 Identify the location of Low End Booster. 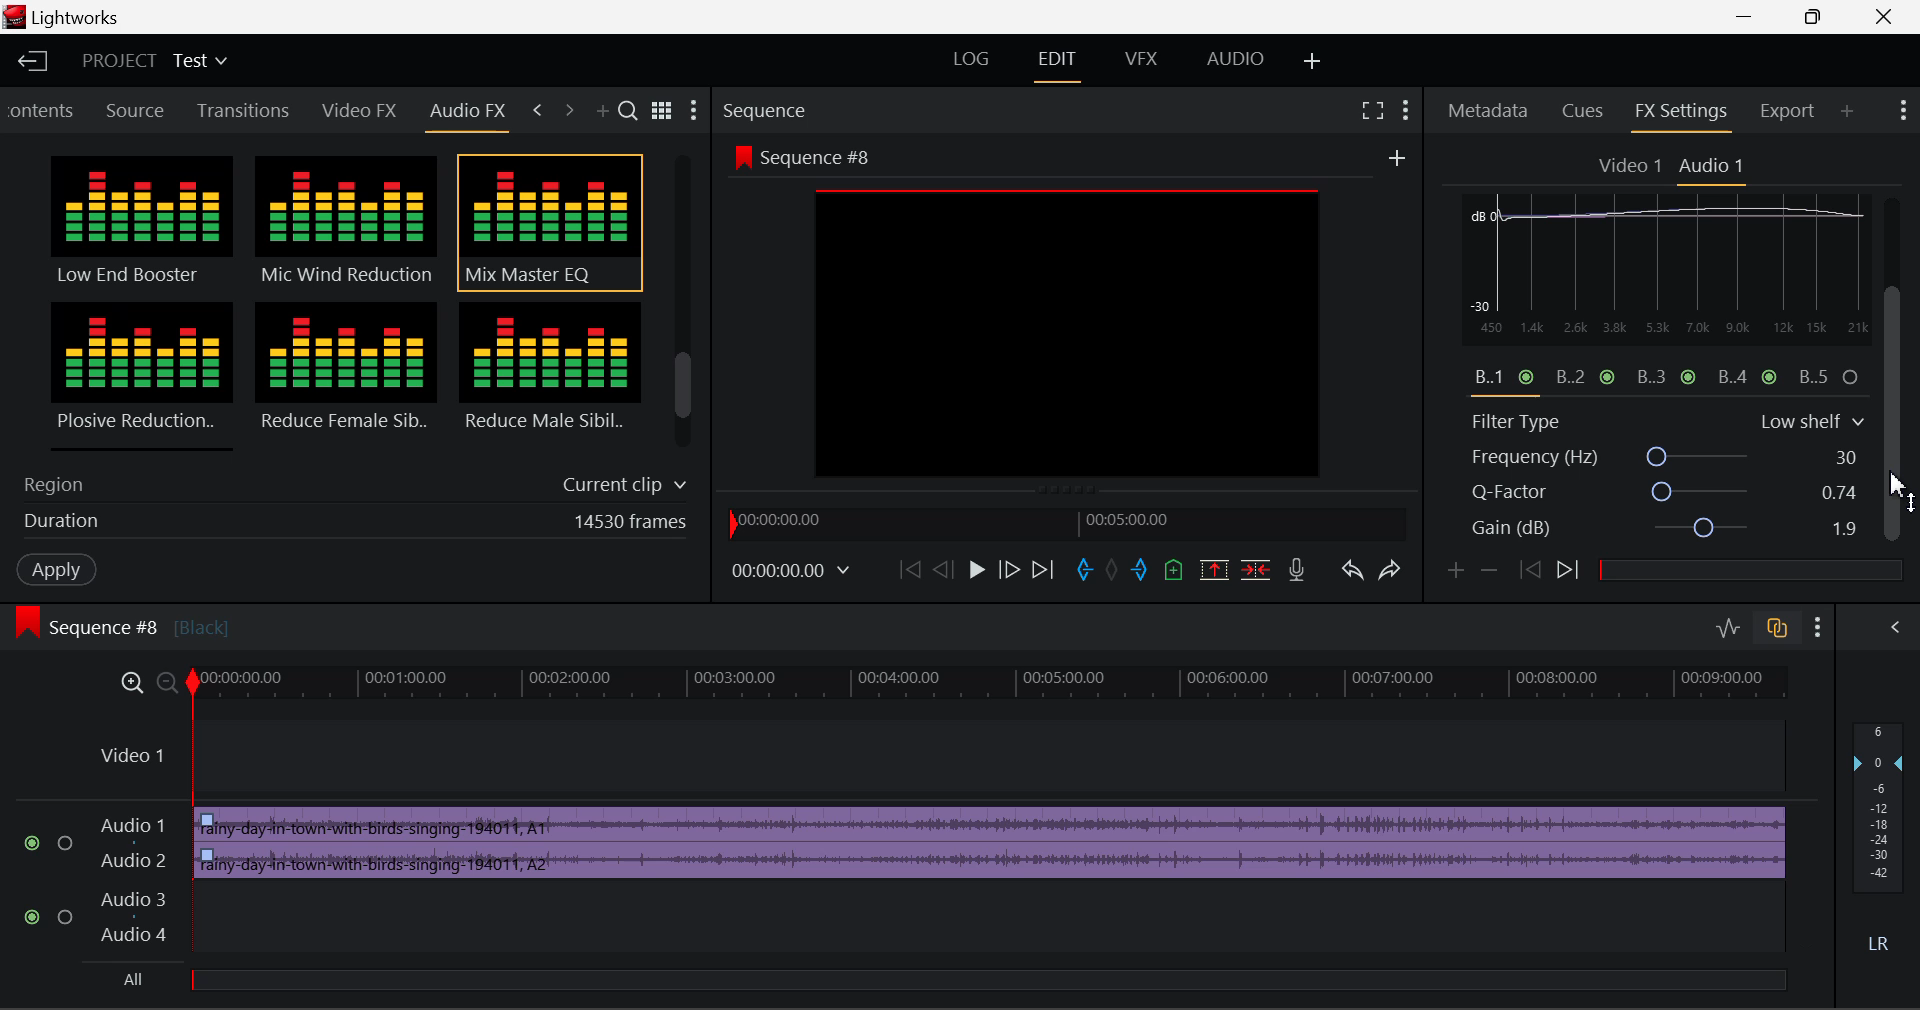
(139, 222).